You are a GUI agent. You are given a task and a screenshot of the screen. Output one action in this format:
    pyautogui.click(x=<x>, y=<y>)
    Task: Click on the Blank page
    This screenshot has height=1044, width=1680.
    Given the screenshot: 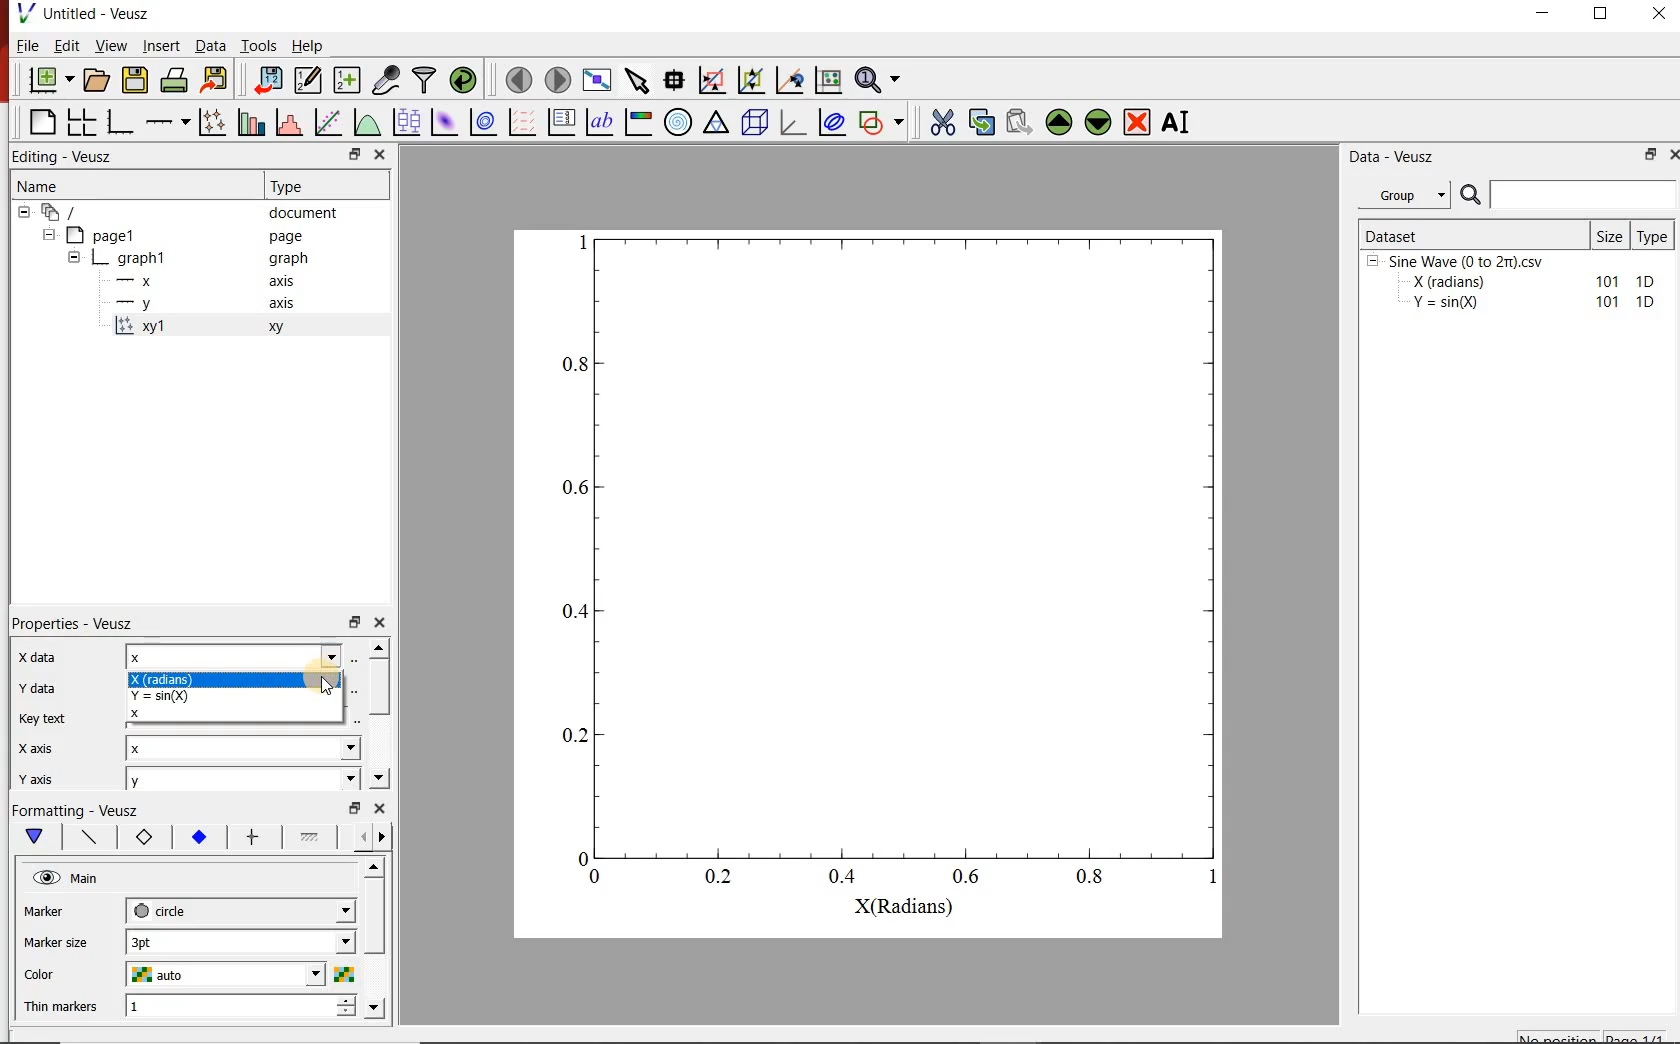 What is the action you would take?
    pyautogui.click(x=42, y=122)
    